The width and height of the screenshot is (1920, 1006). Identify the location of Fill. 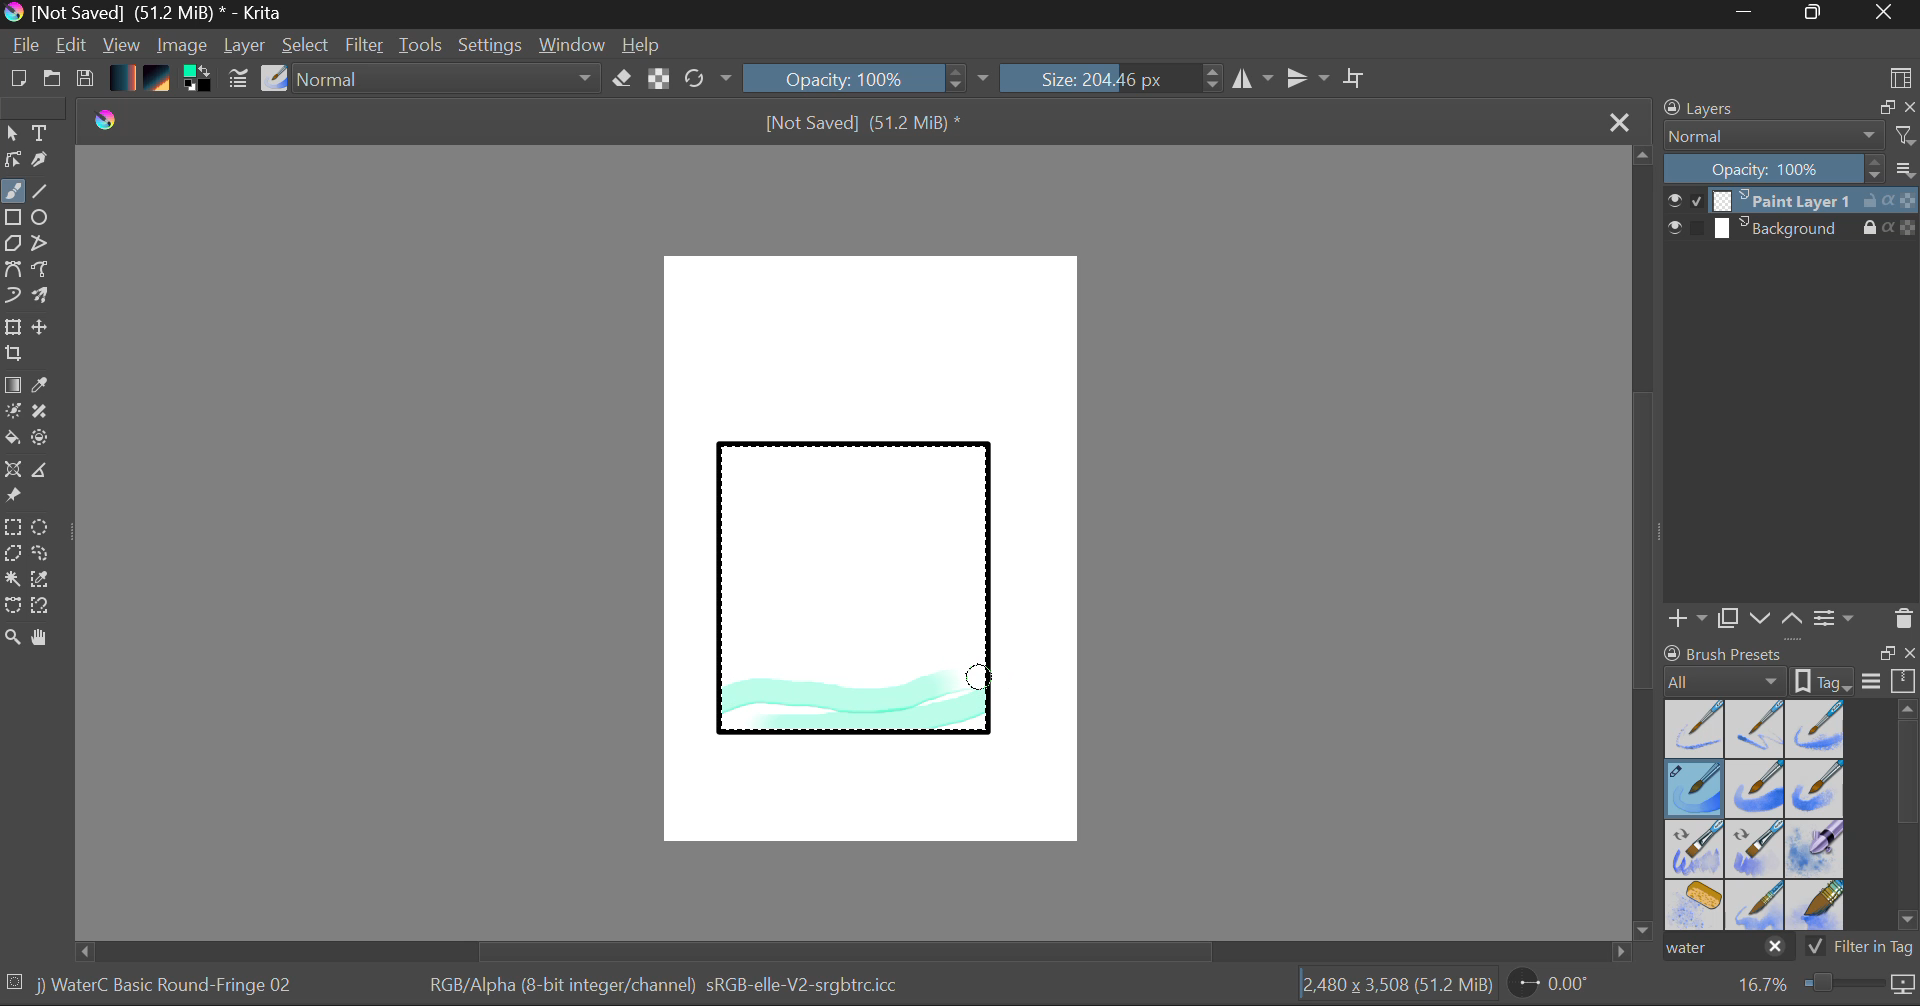
(12, 441).